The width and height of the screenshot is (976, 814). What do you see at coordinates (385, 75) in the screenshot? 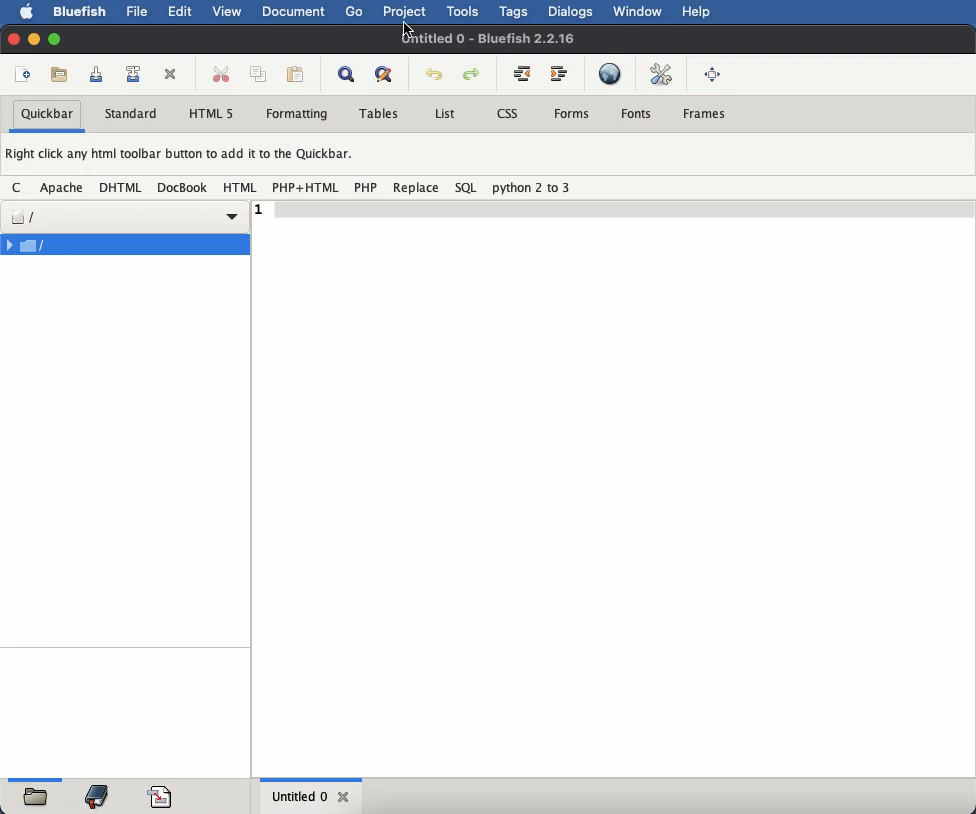
I see `advanced find and replace` at bounding box center [385, 75].